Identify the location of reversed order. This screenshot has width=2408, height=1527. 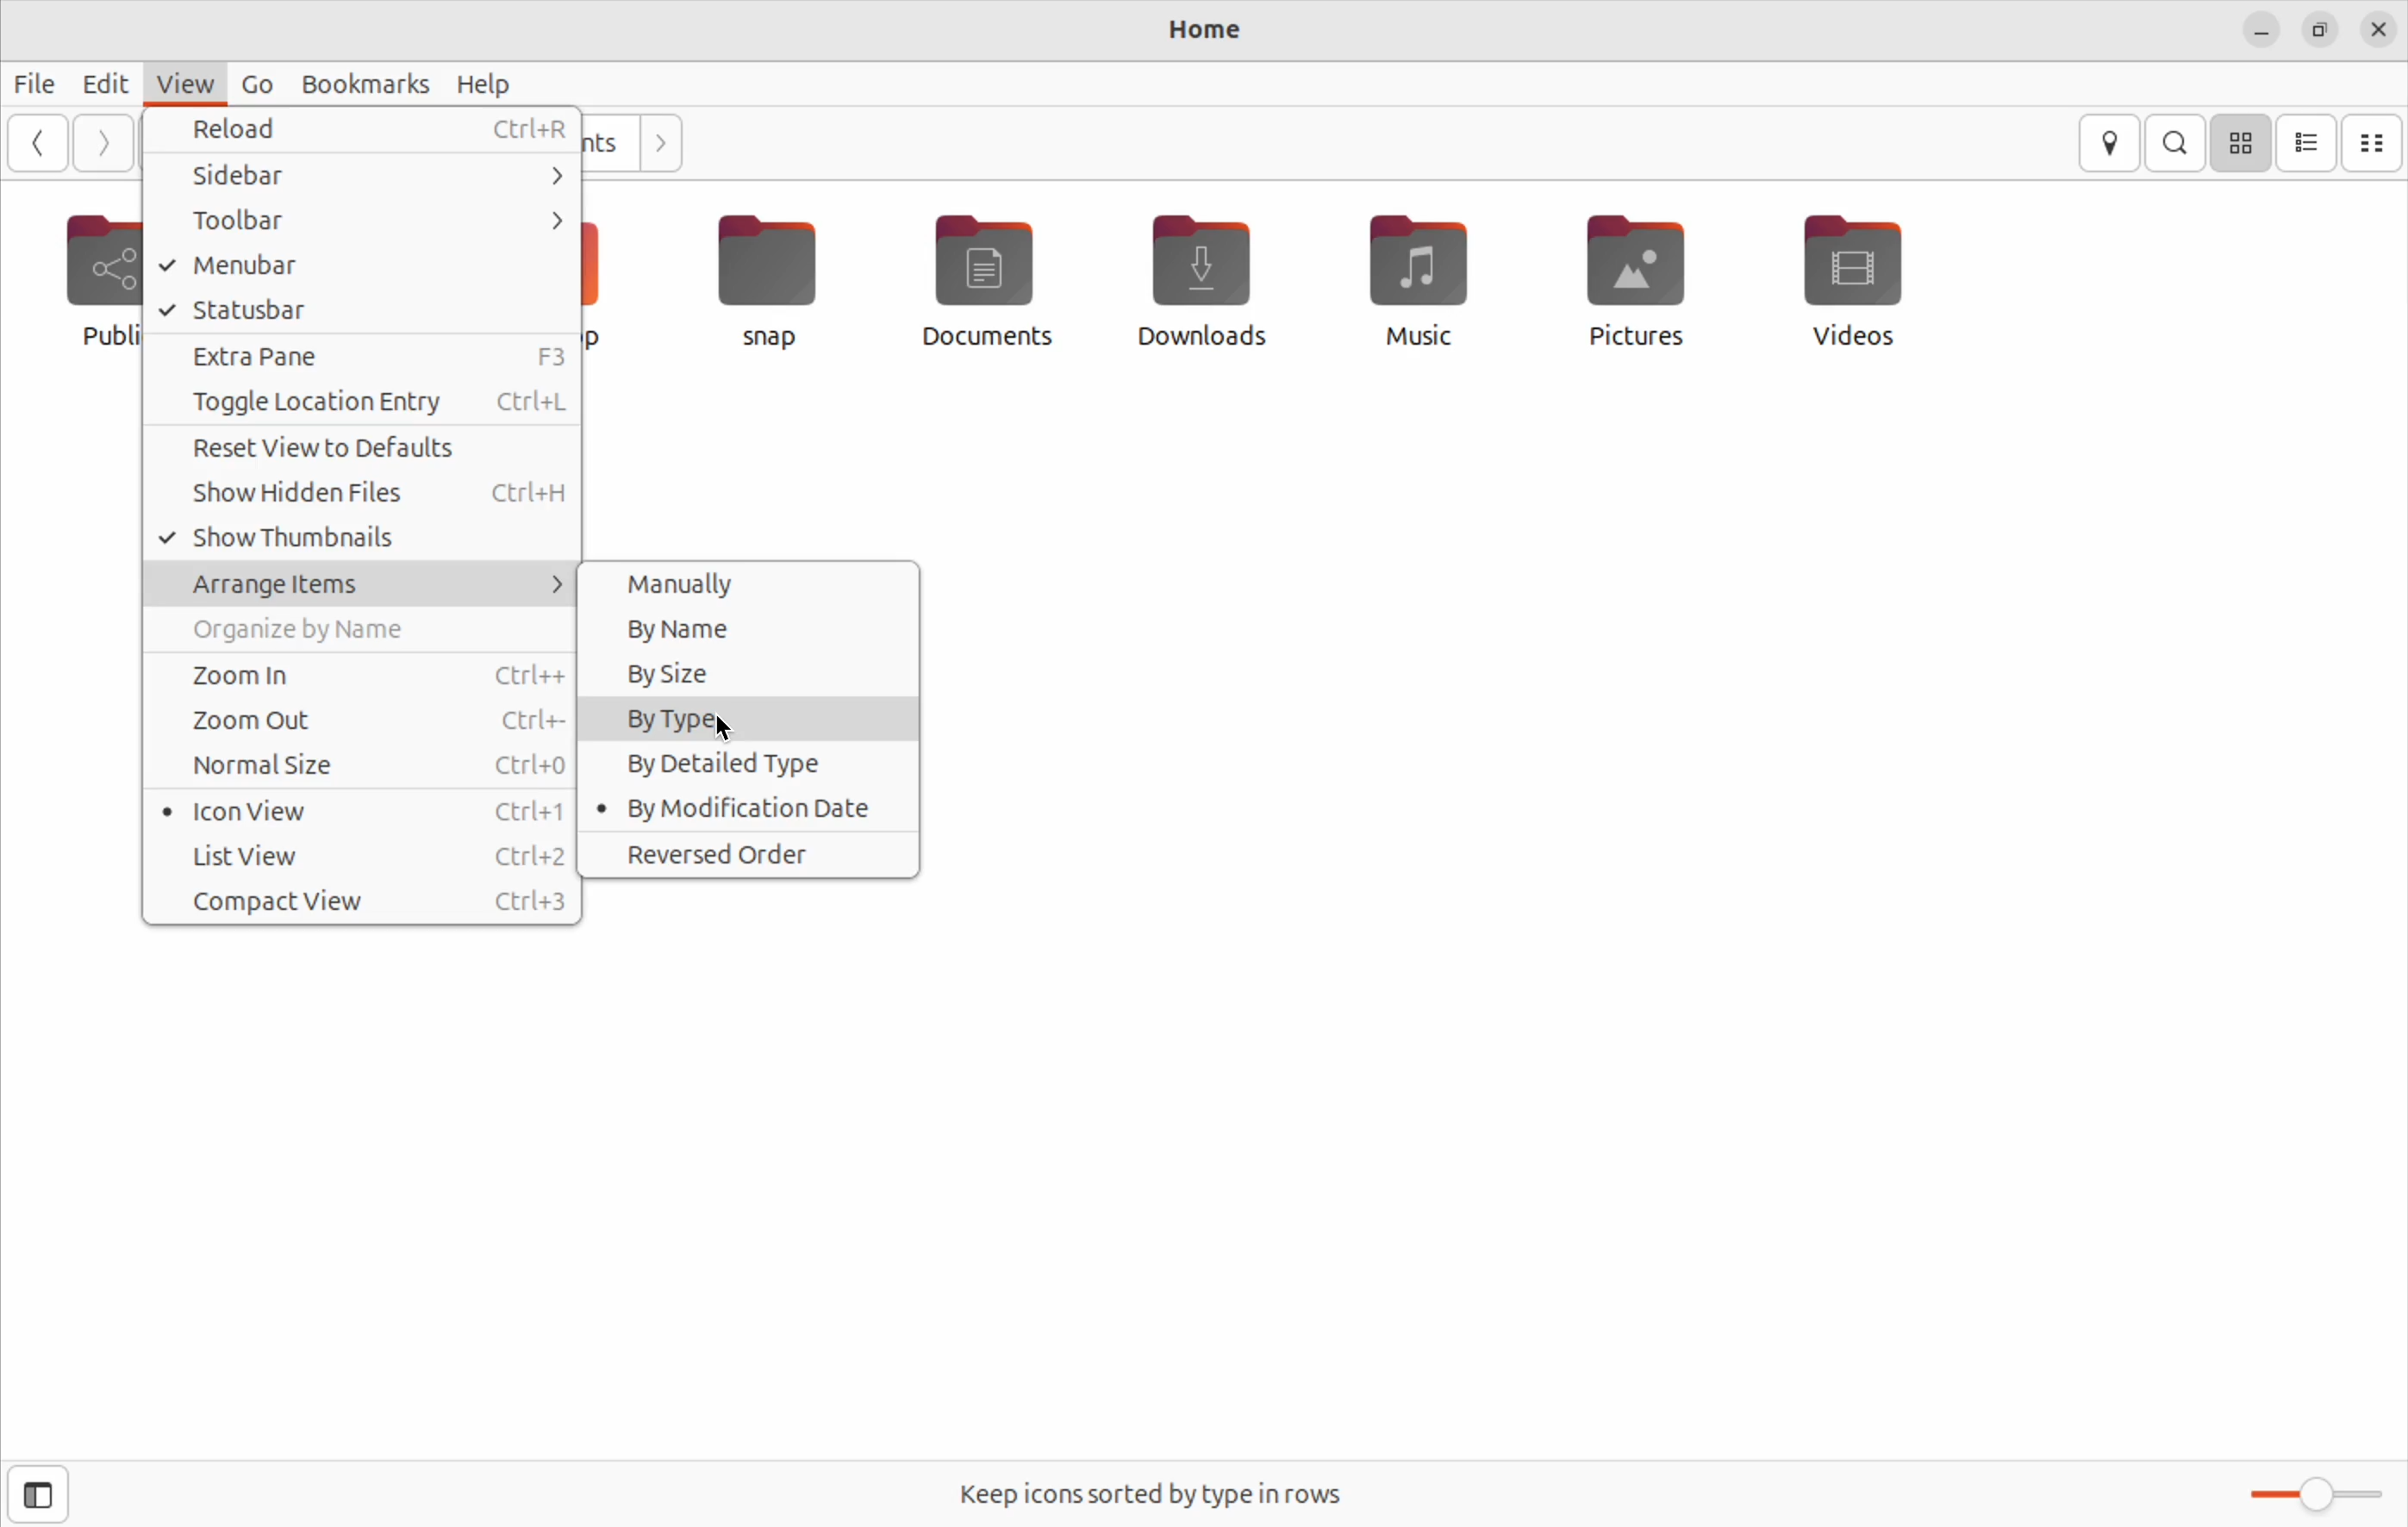
(749, 857).